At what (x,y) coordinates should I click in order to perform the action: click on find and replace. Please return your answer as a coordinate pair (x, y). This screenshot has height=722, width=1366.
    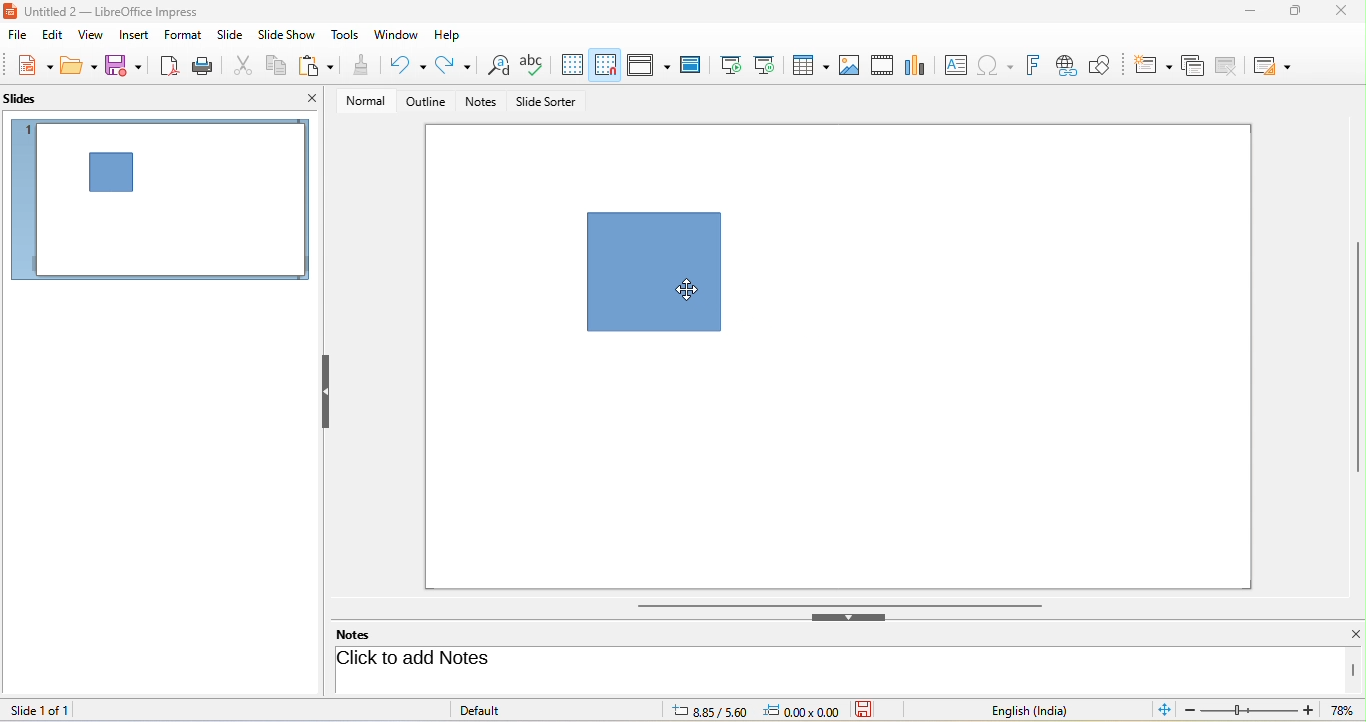
    Looking at the image, I should click on (496, 67).